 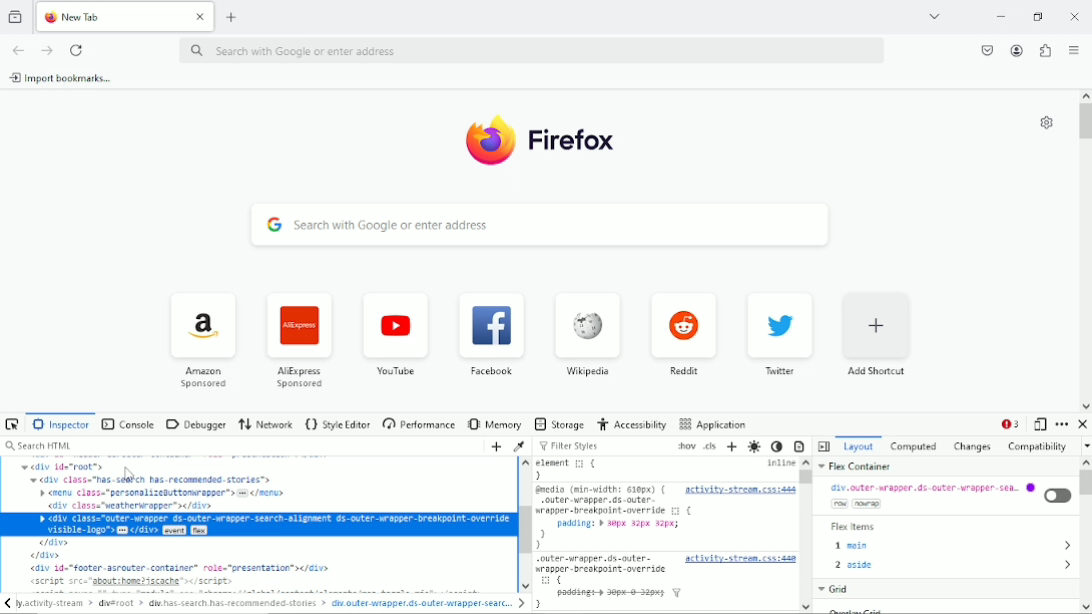 What do you see at coordinates (49, 555) in the screenshot?
I see `</div>` at bounding box center [49, 555].